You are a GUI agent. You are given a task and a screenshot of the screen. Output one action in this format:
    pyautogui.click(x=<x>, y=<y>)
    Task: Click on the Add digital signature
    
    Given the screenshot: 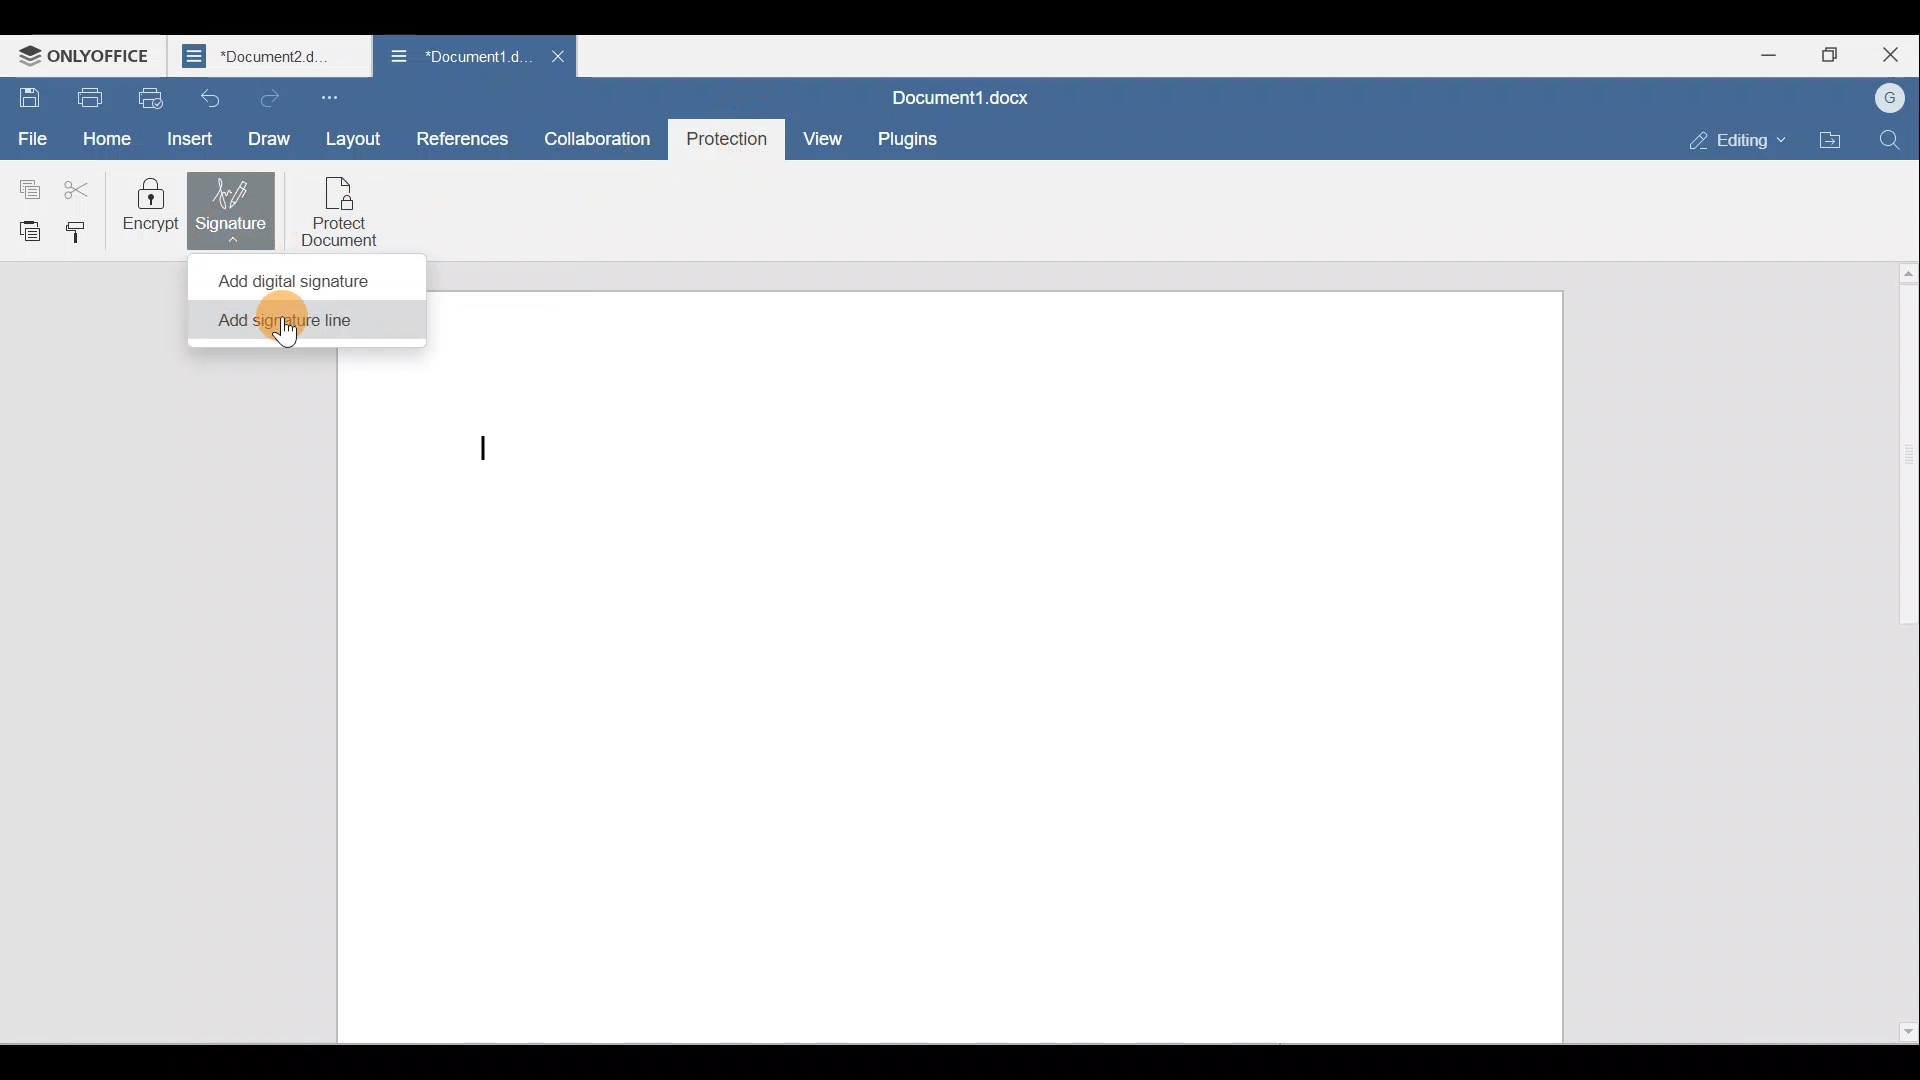 What is the action you would take?
    pyautogui.click(x=301, y=278)
    